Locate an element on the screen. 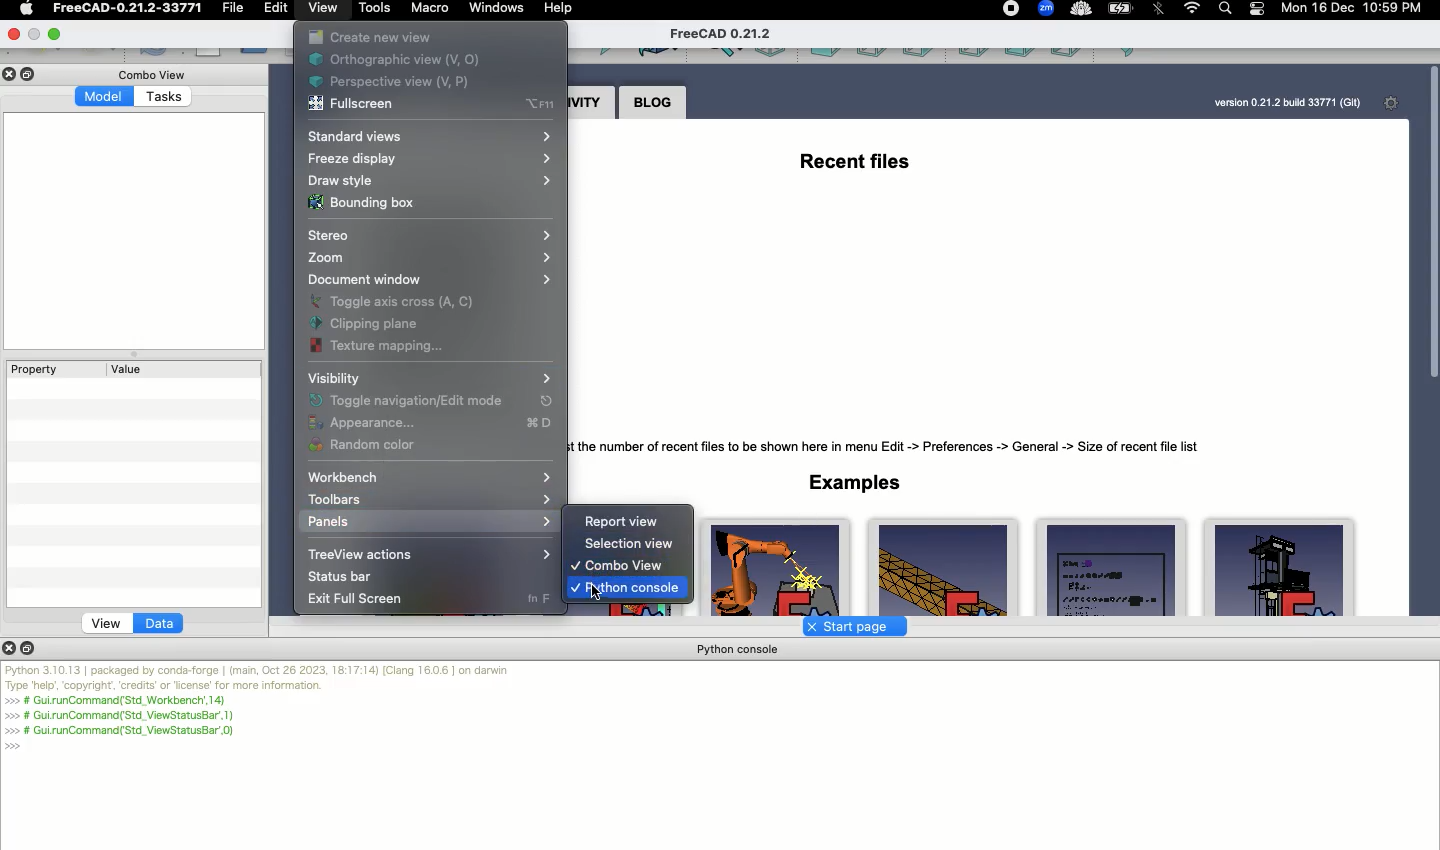 Image resolution: width=1440 pixels, height=850 pixels. Close is located at coordinates (17, 33).